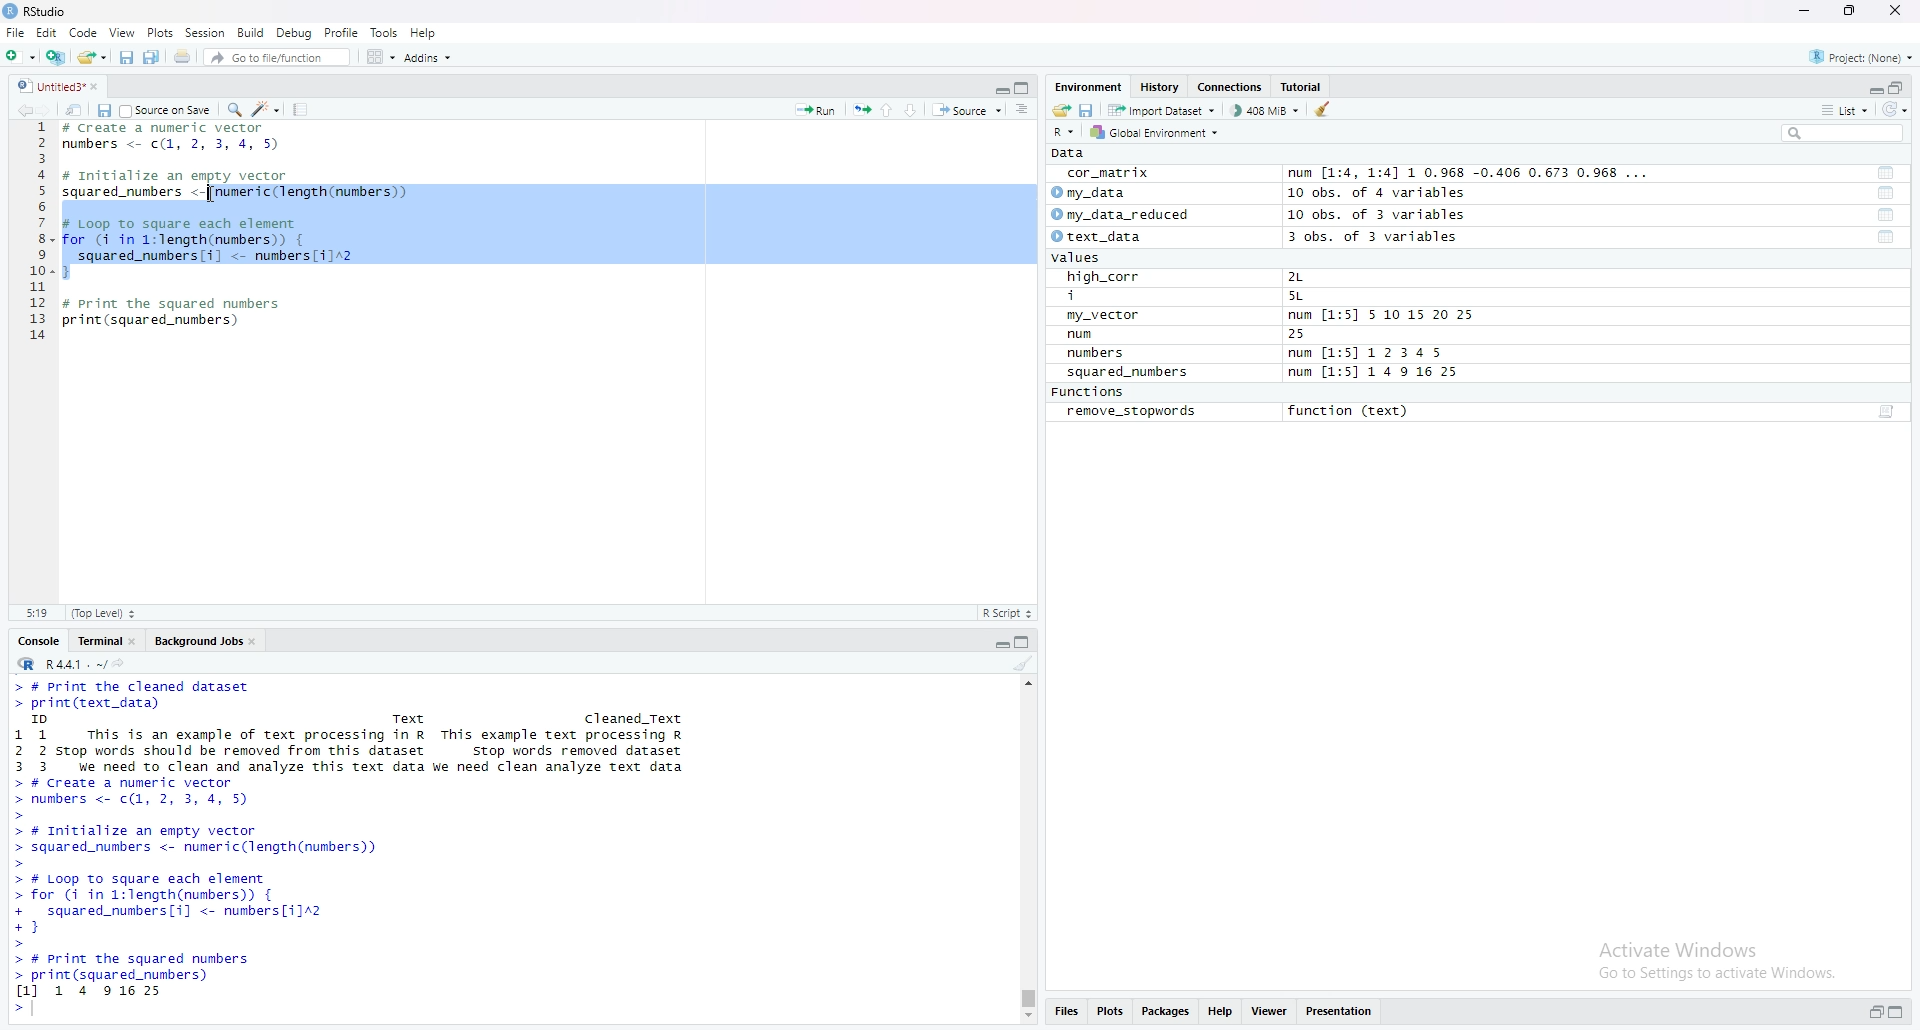  Describe the element at coordinates (181, 176) in the screenshot. I see `# Initialize an empty vector` at that location.